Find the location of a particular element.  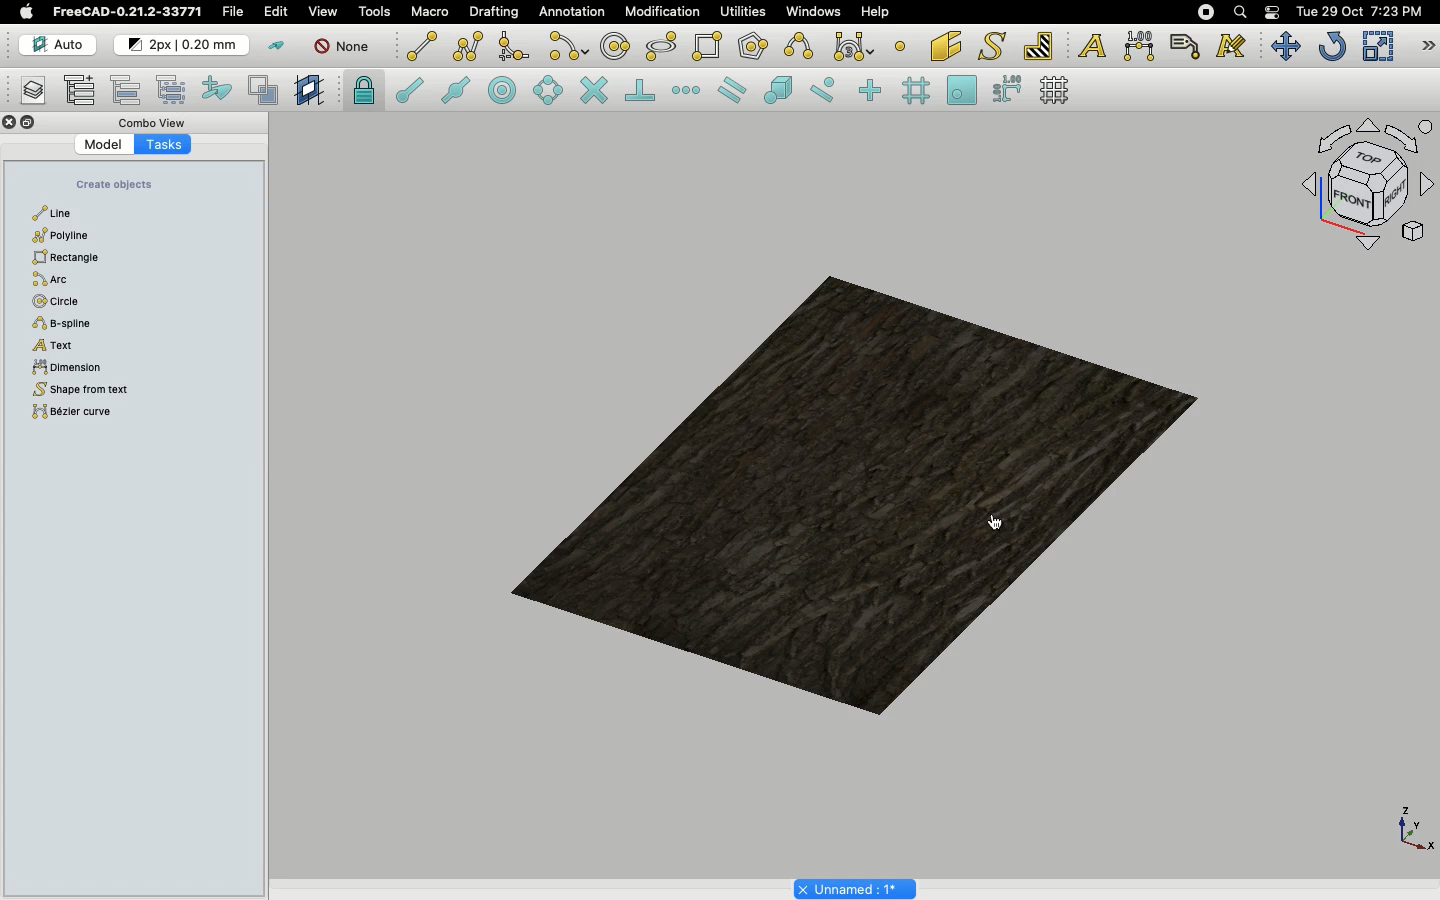

Tools is located at coordinates (377, 12).